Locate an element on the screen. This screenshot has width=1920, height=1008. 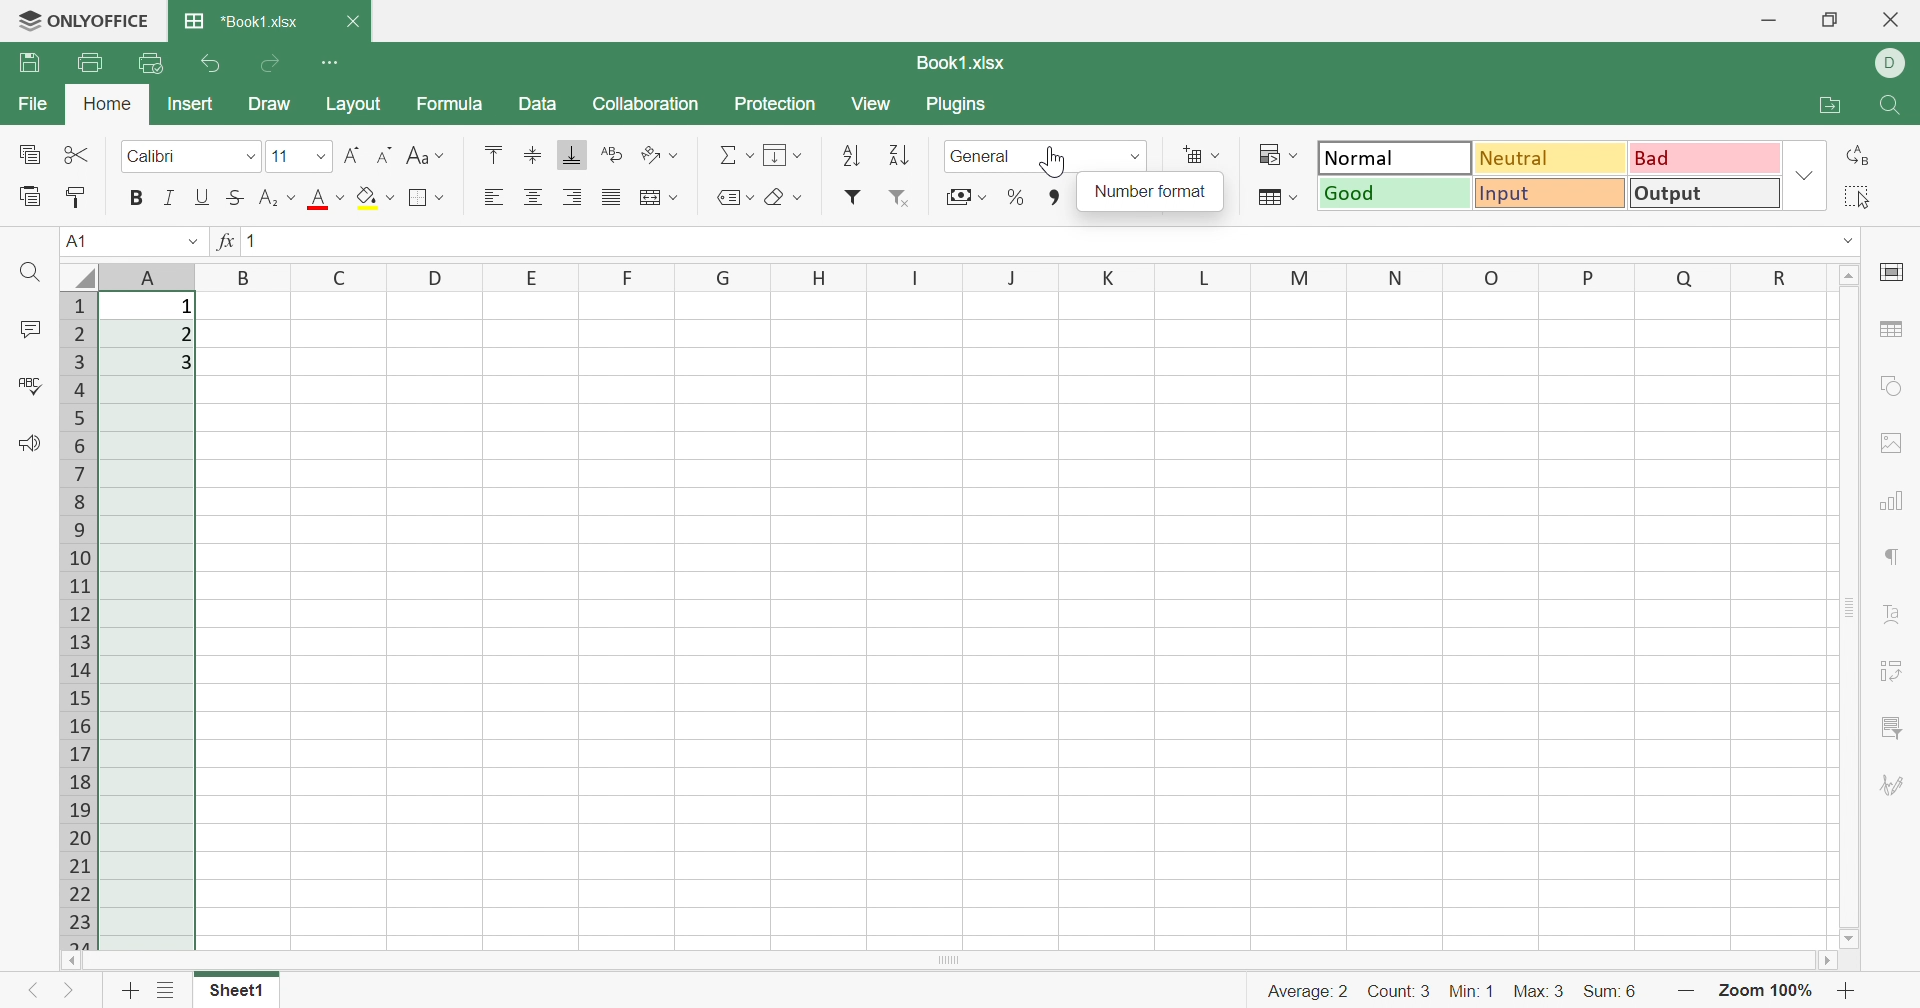
Data is located at coordinates (537, 105).